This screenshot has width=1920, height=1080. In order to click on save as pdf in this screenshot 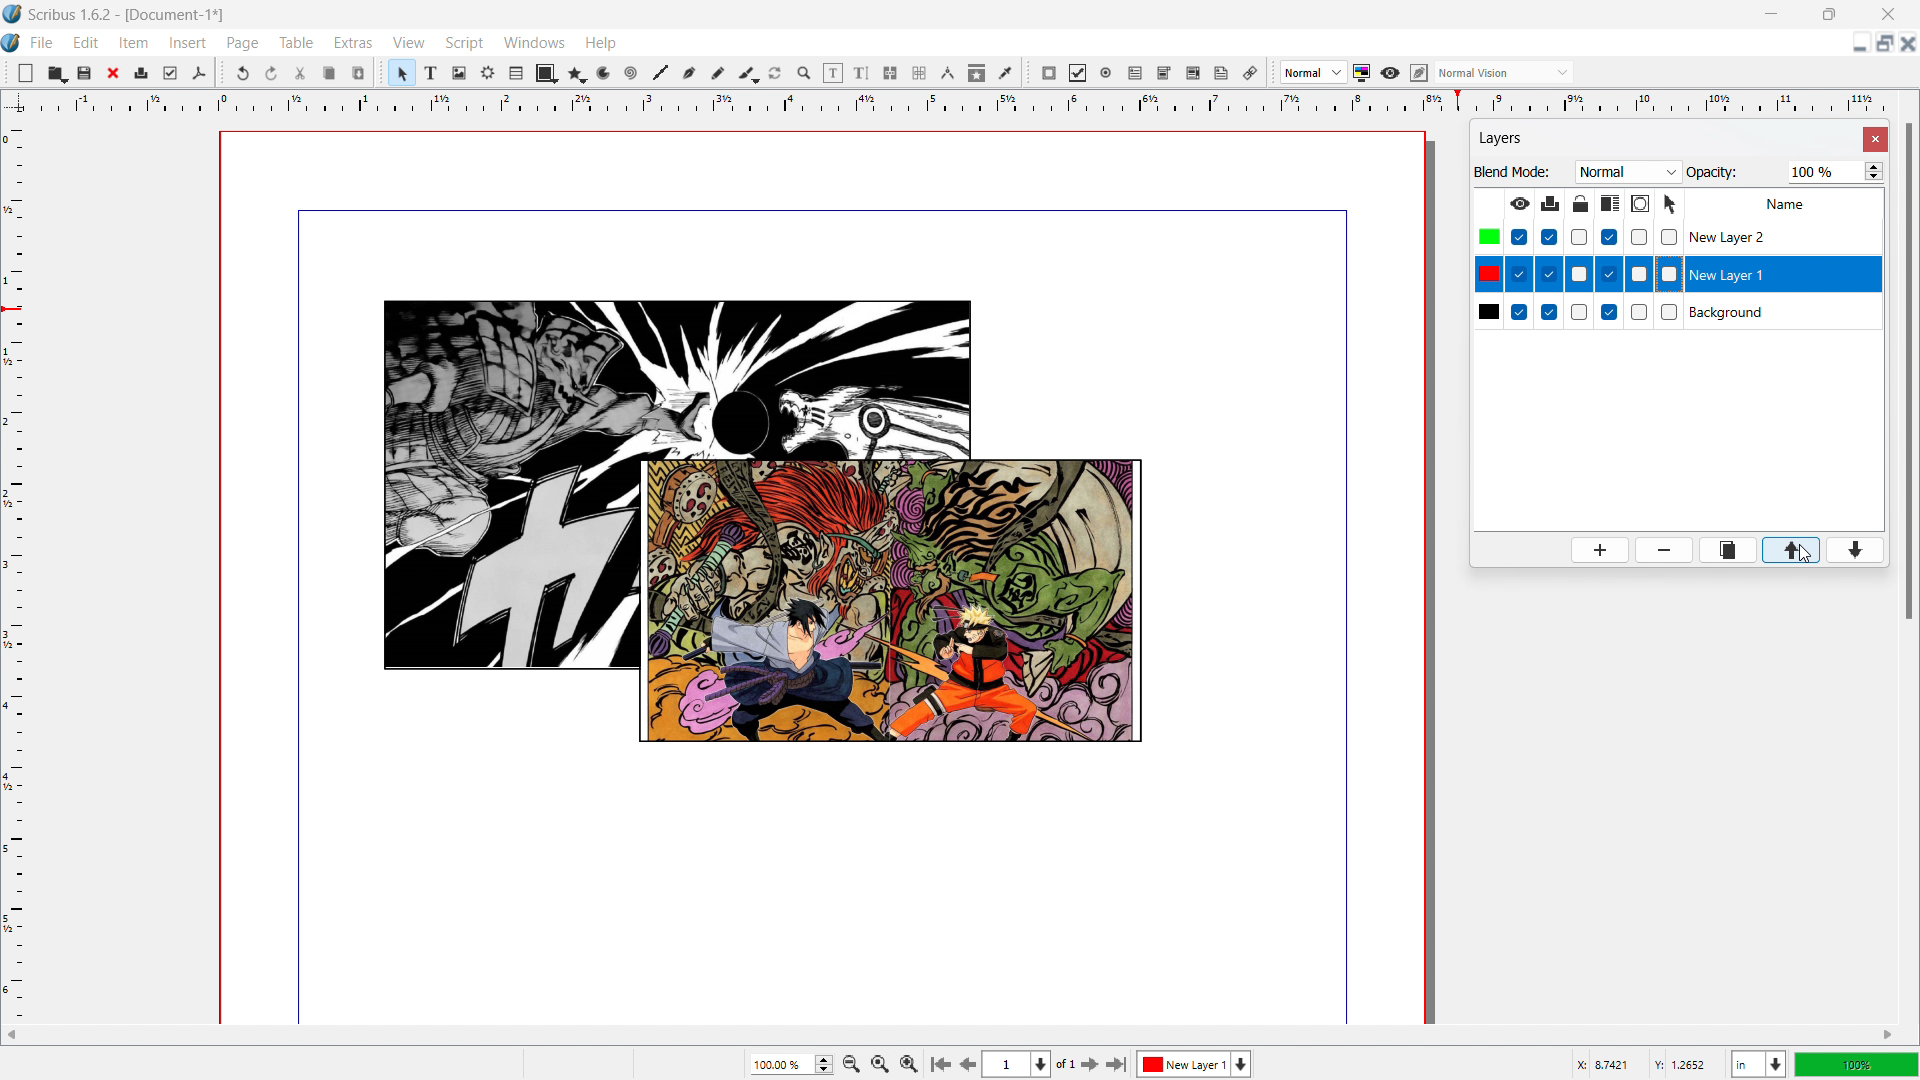, I will do `click(198, 73)`.